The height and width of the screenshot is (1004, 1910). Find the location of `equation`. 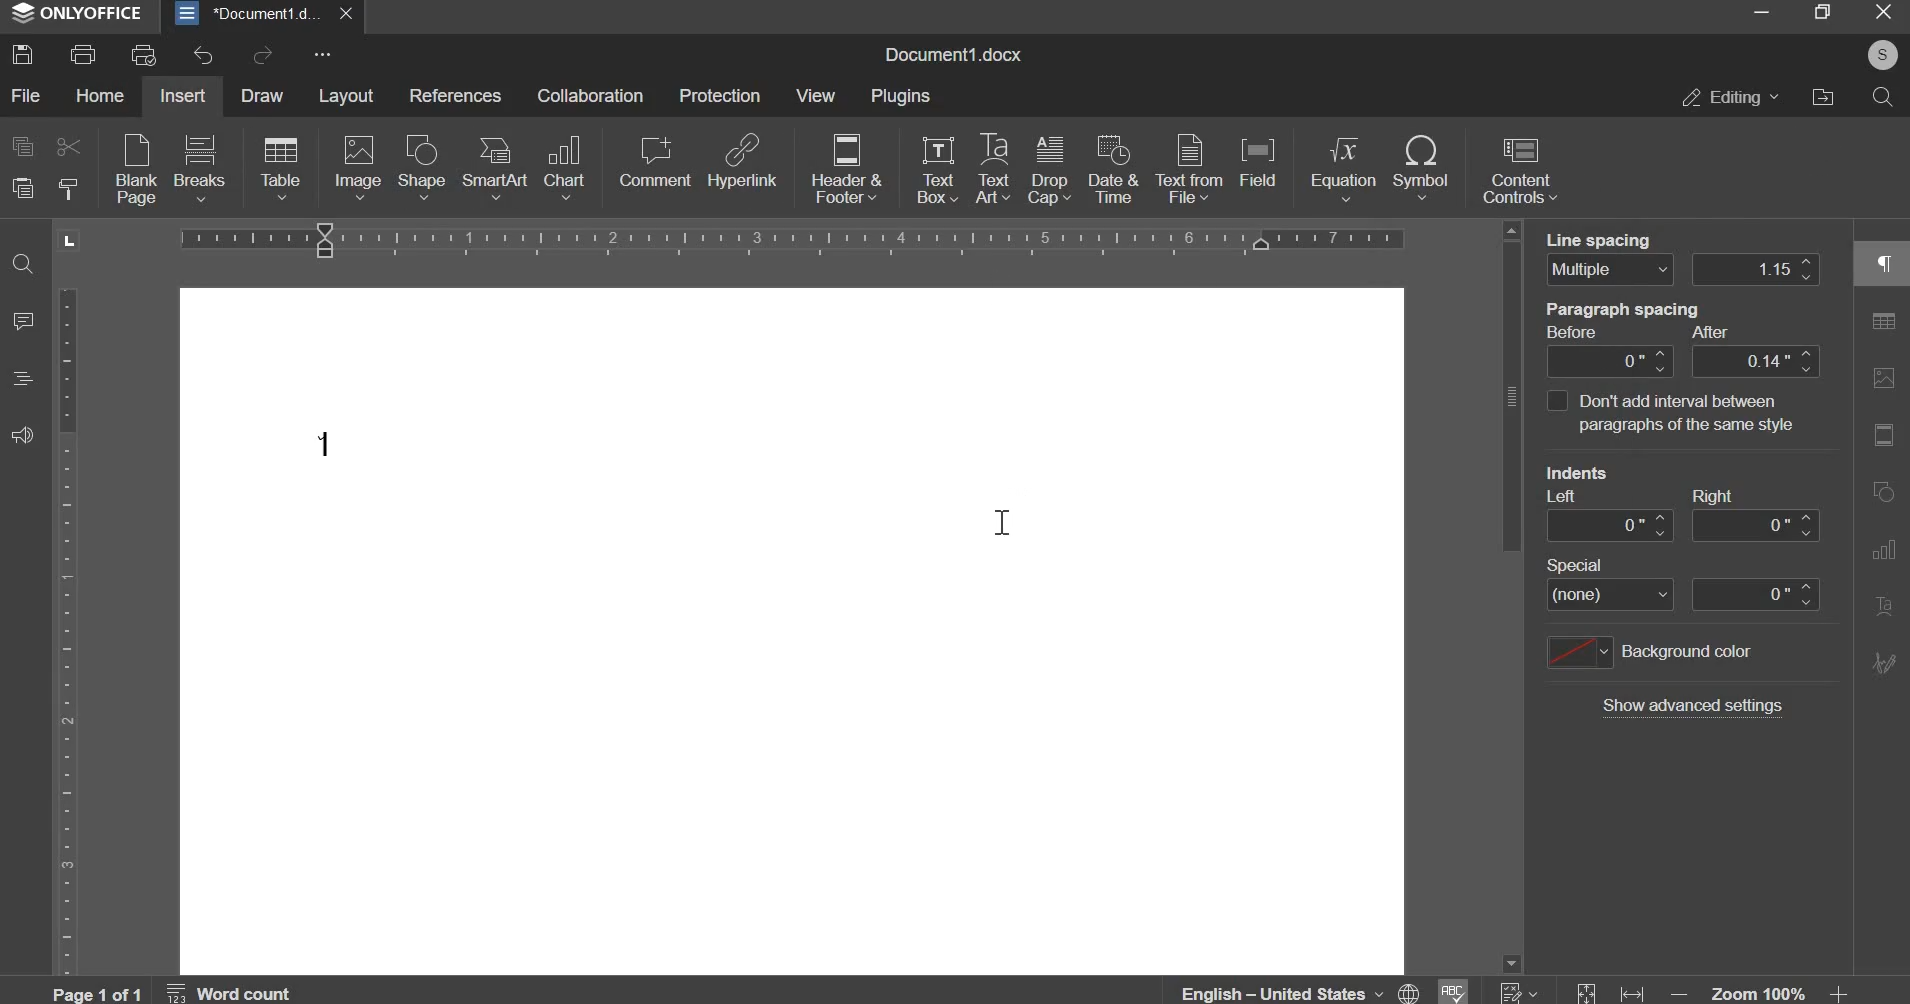

equation is located at coordinates (1341, 168).